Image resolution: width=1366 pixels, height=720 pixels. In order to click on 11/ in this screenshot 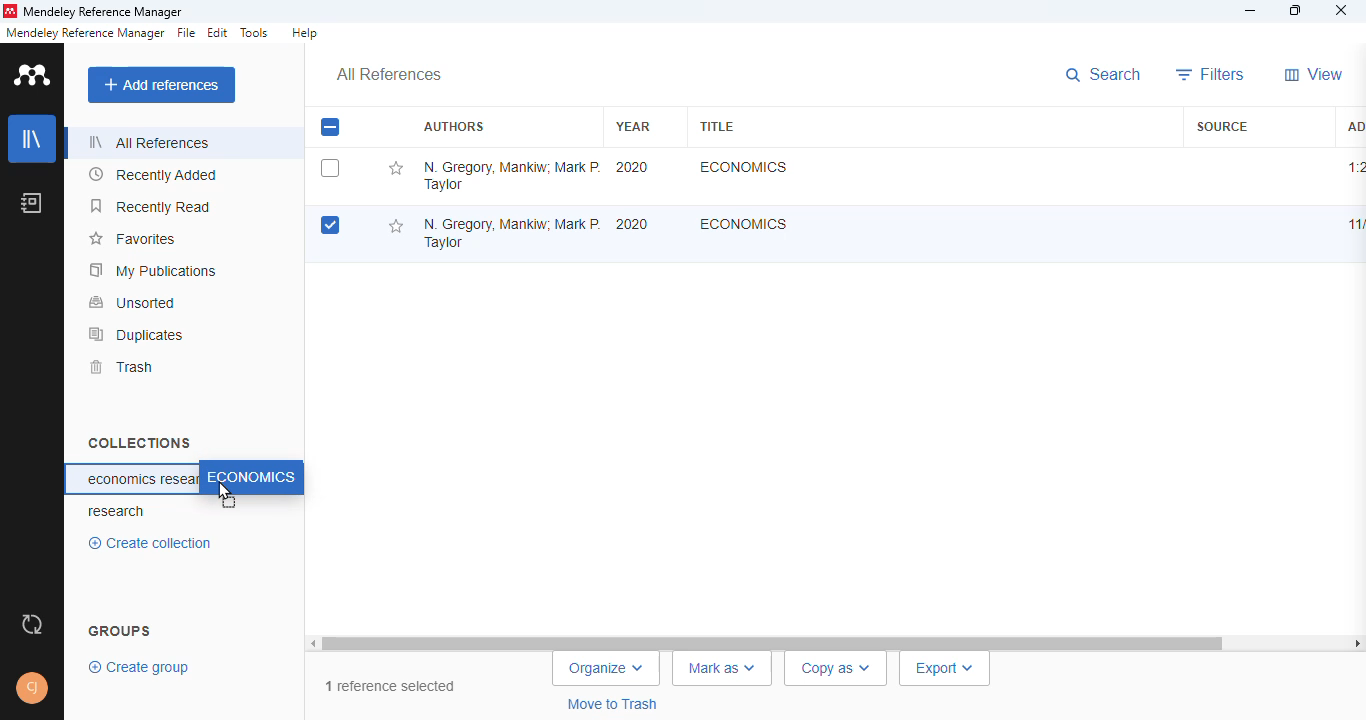, I will do `click(1353, 225)`.